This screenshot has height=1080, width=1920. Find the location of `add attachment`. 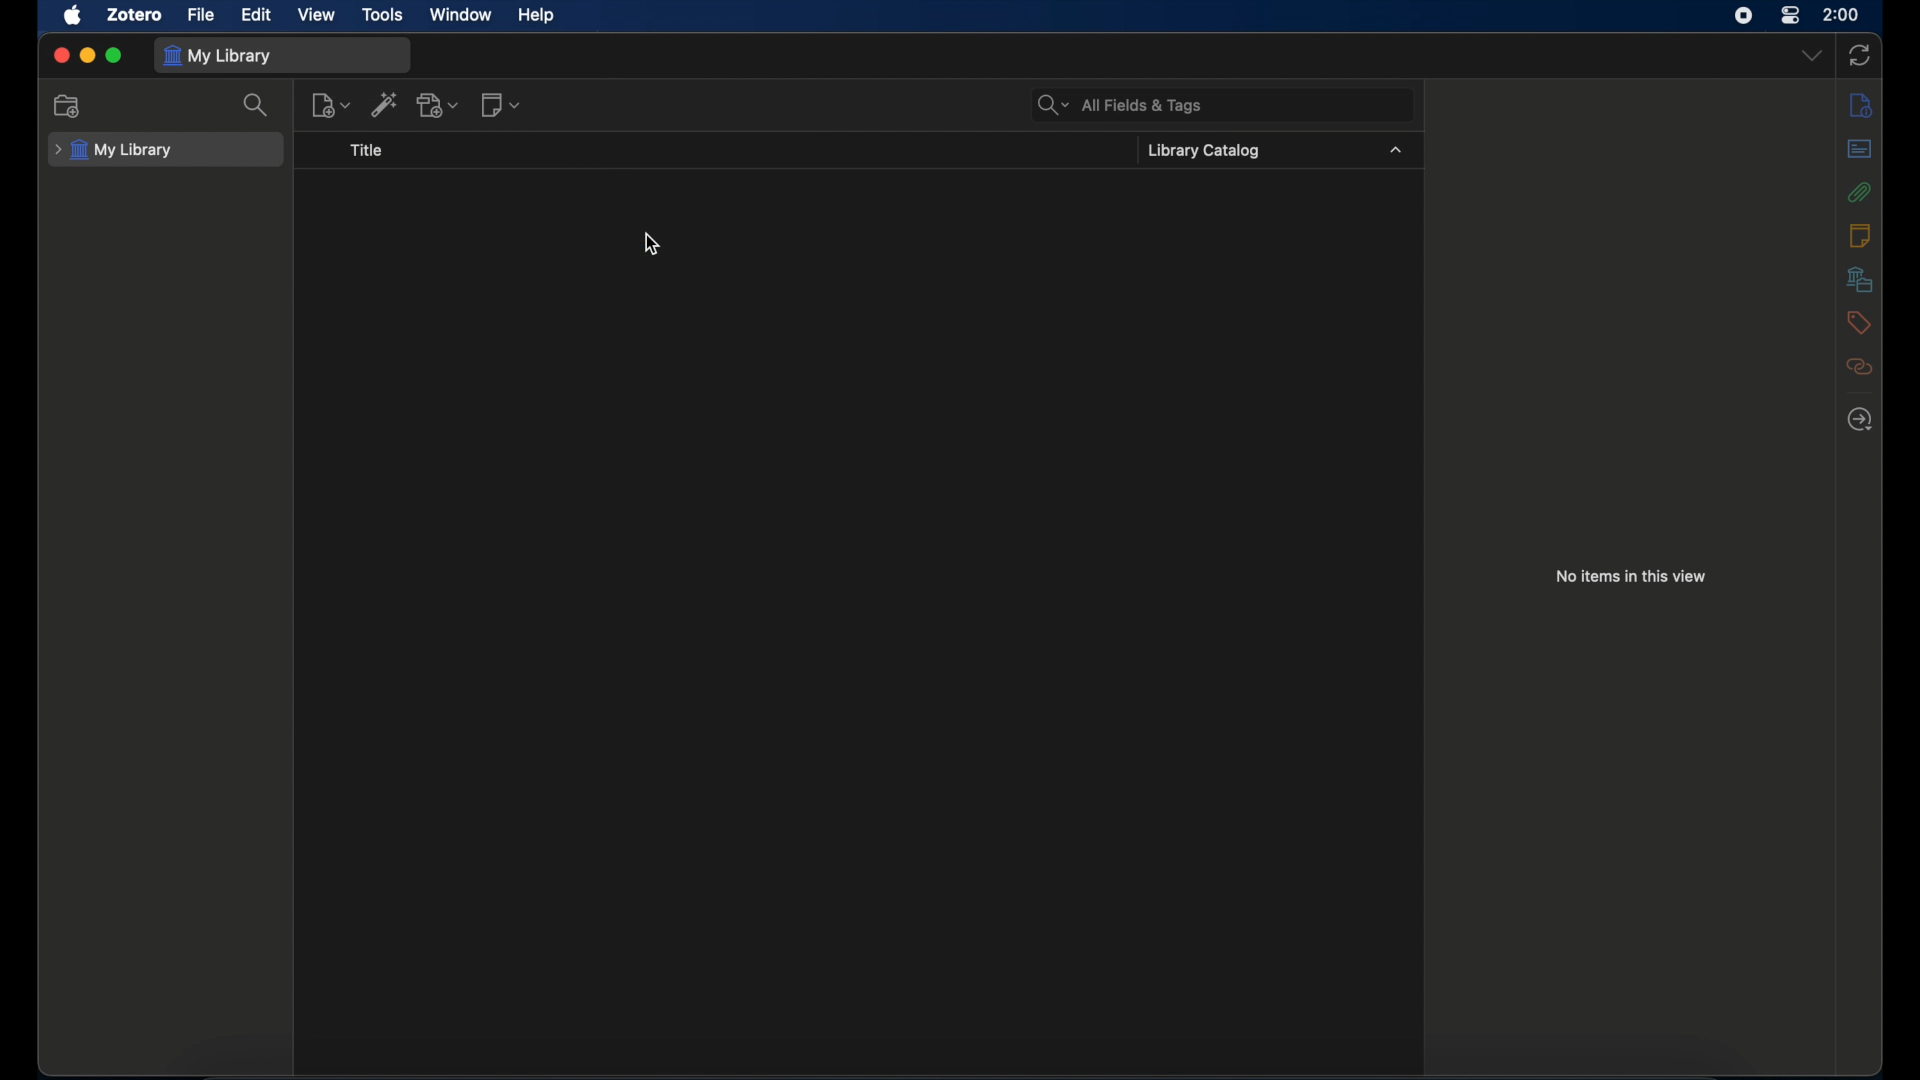

add attachment is located at coordinates (439, 104).